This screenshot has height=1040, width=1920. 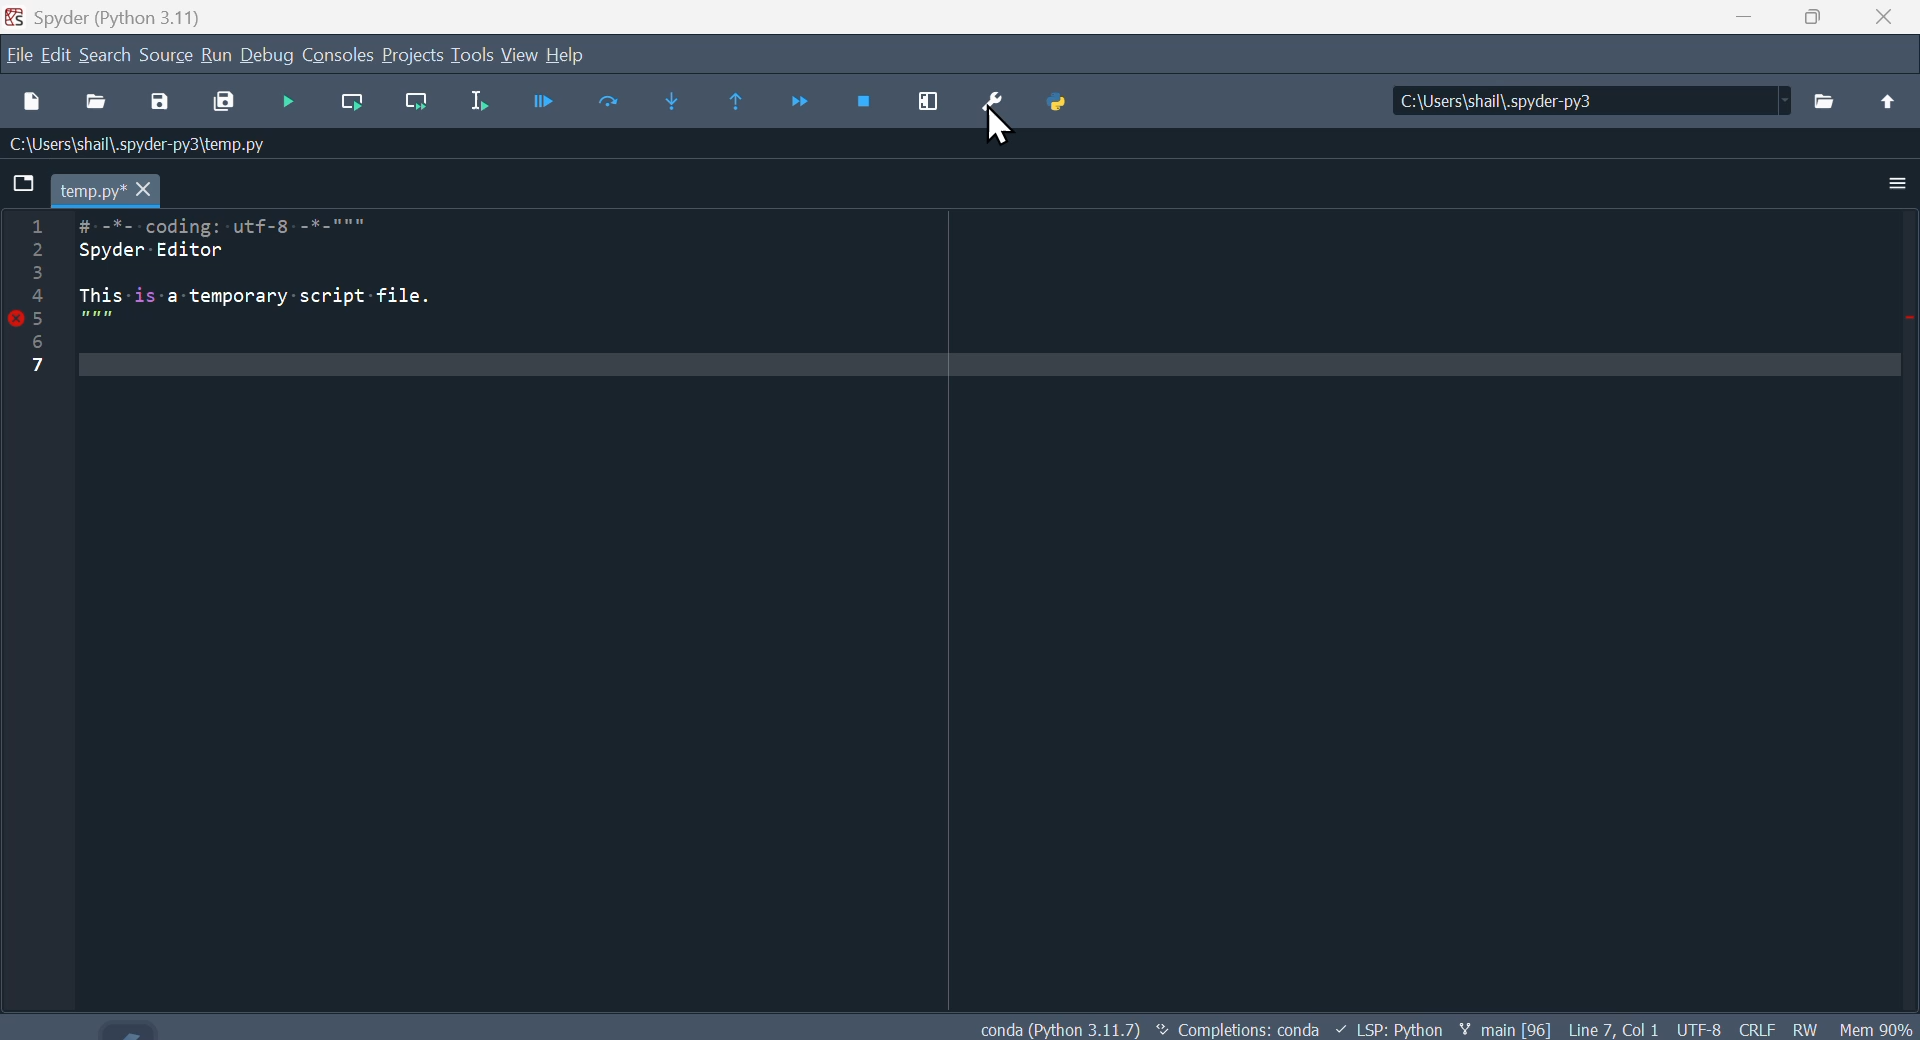 What do you see at coordinates (358, 103) in the screenshot?
I see `Run current line` at bounding box center [358, 103].